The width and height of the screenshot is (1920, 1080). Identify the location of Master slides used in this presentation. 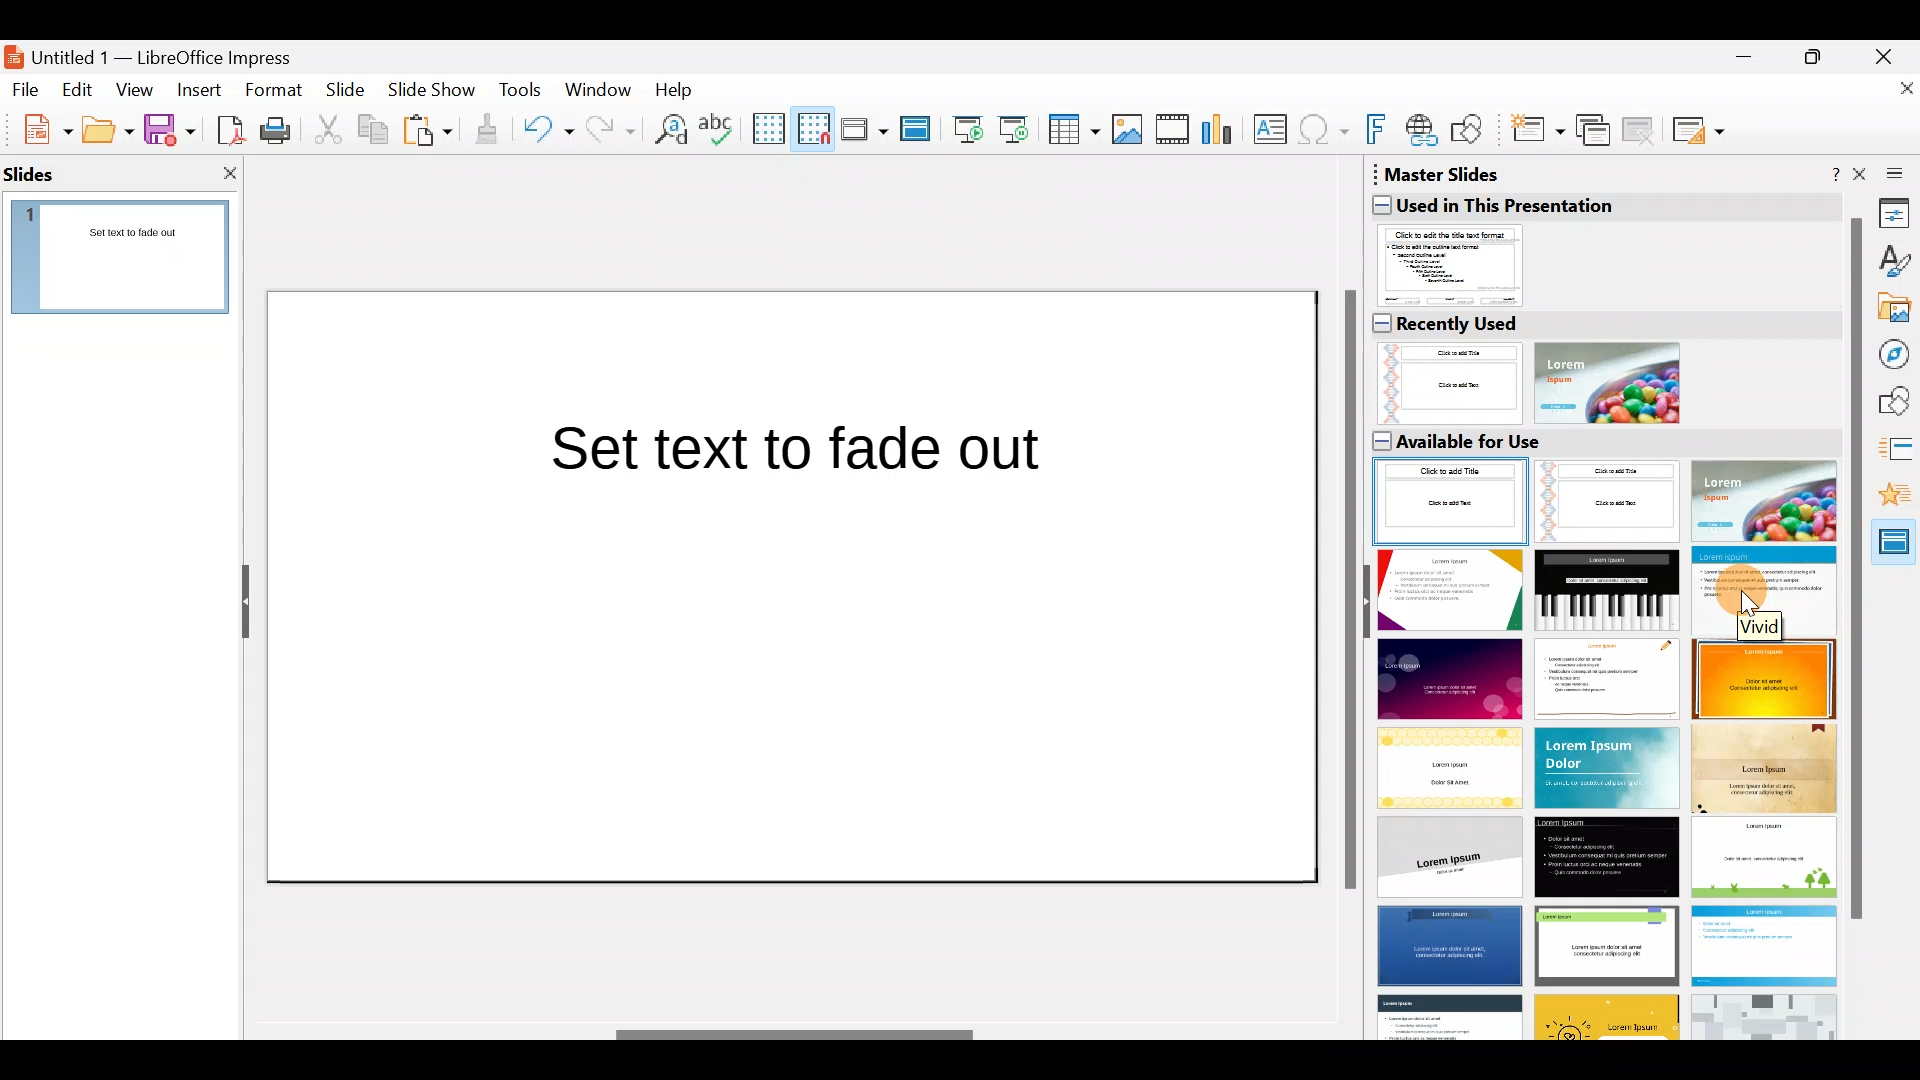
(1601, 235).